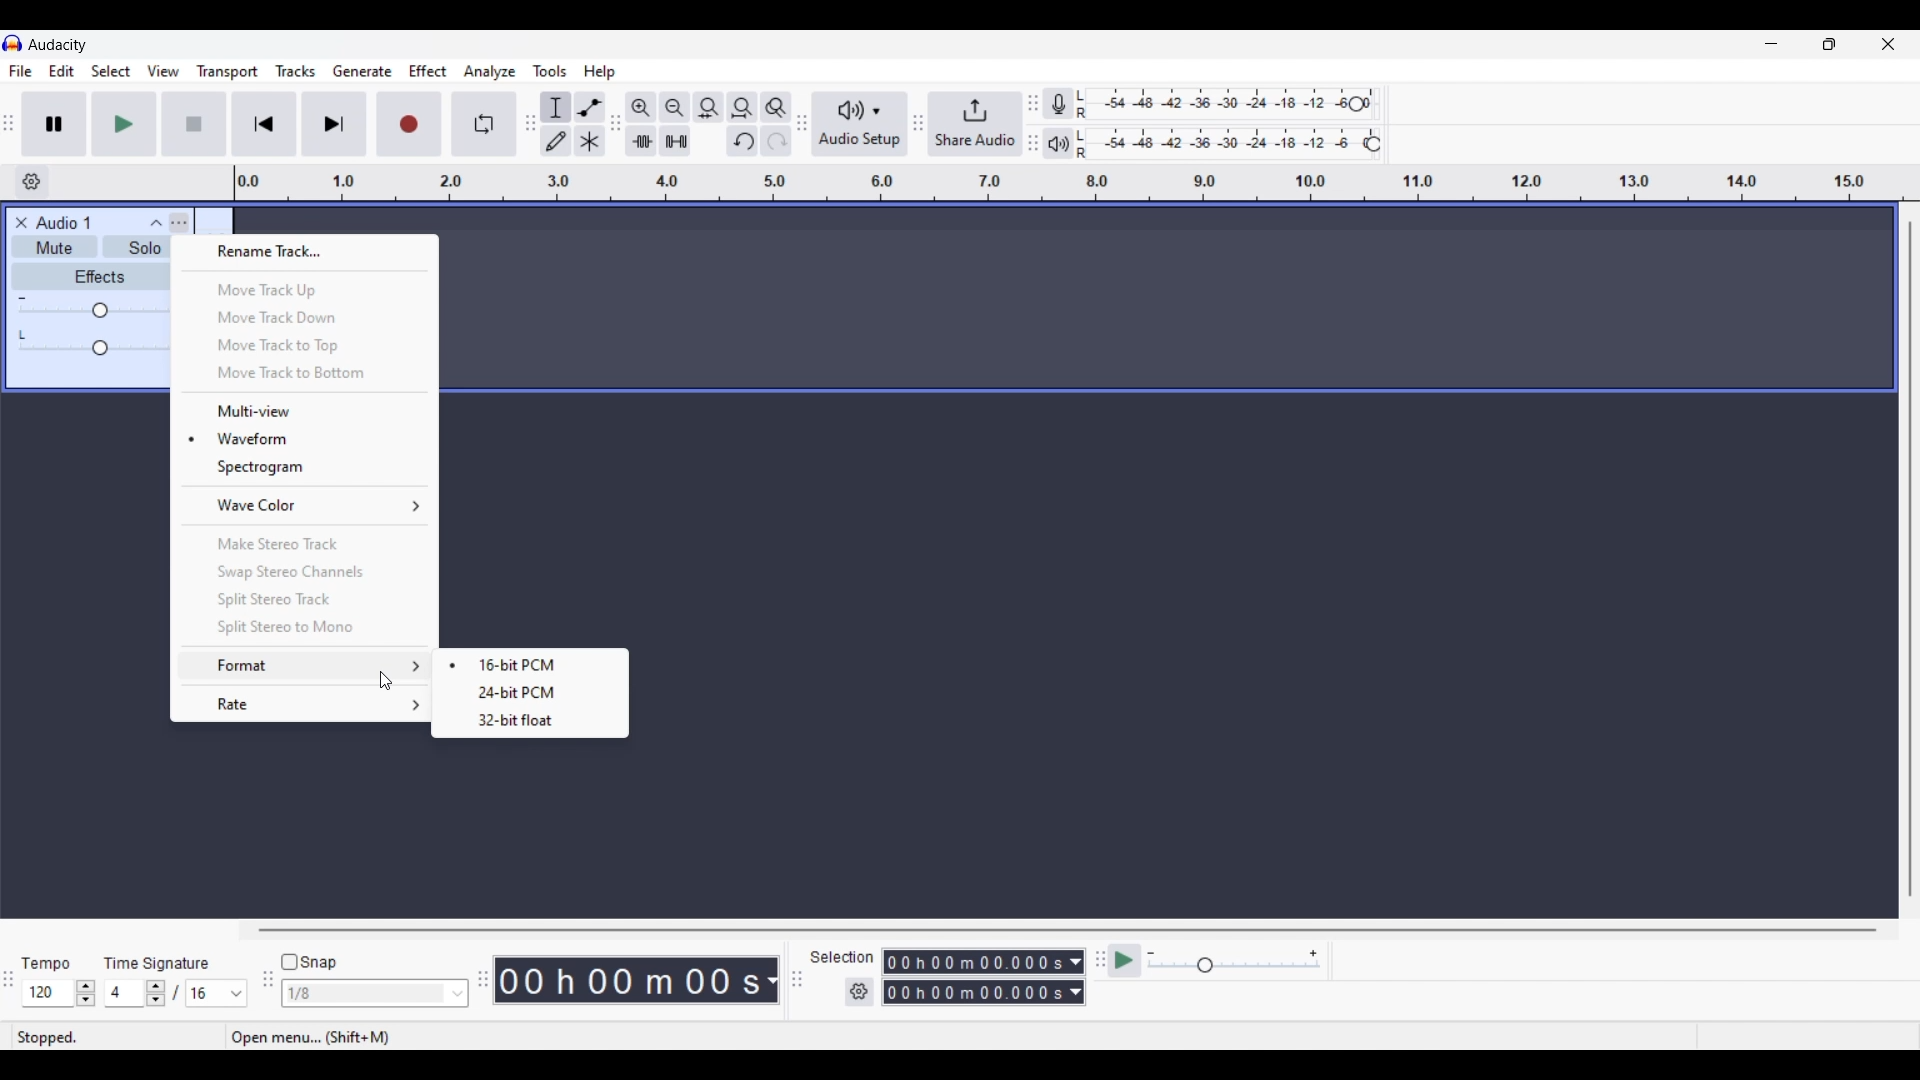 This screenshot has width=1920, height=1080. What do you see at coordinates (1224, 105) in the screenshot?
I see `Recording level` at bounding box center [1224, 105].